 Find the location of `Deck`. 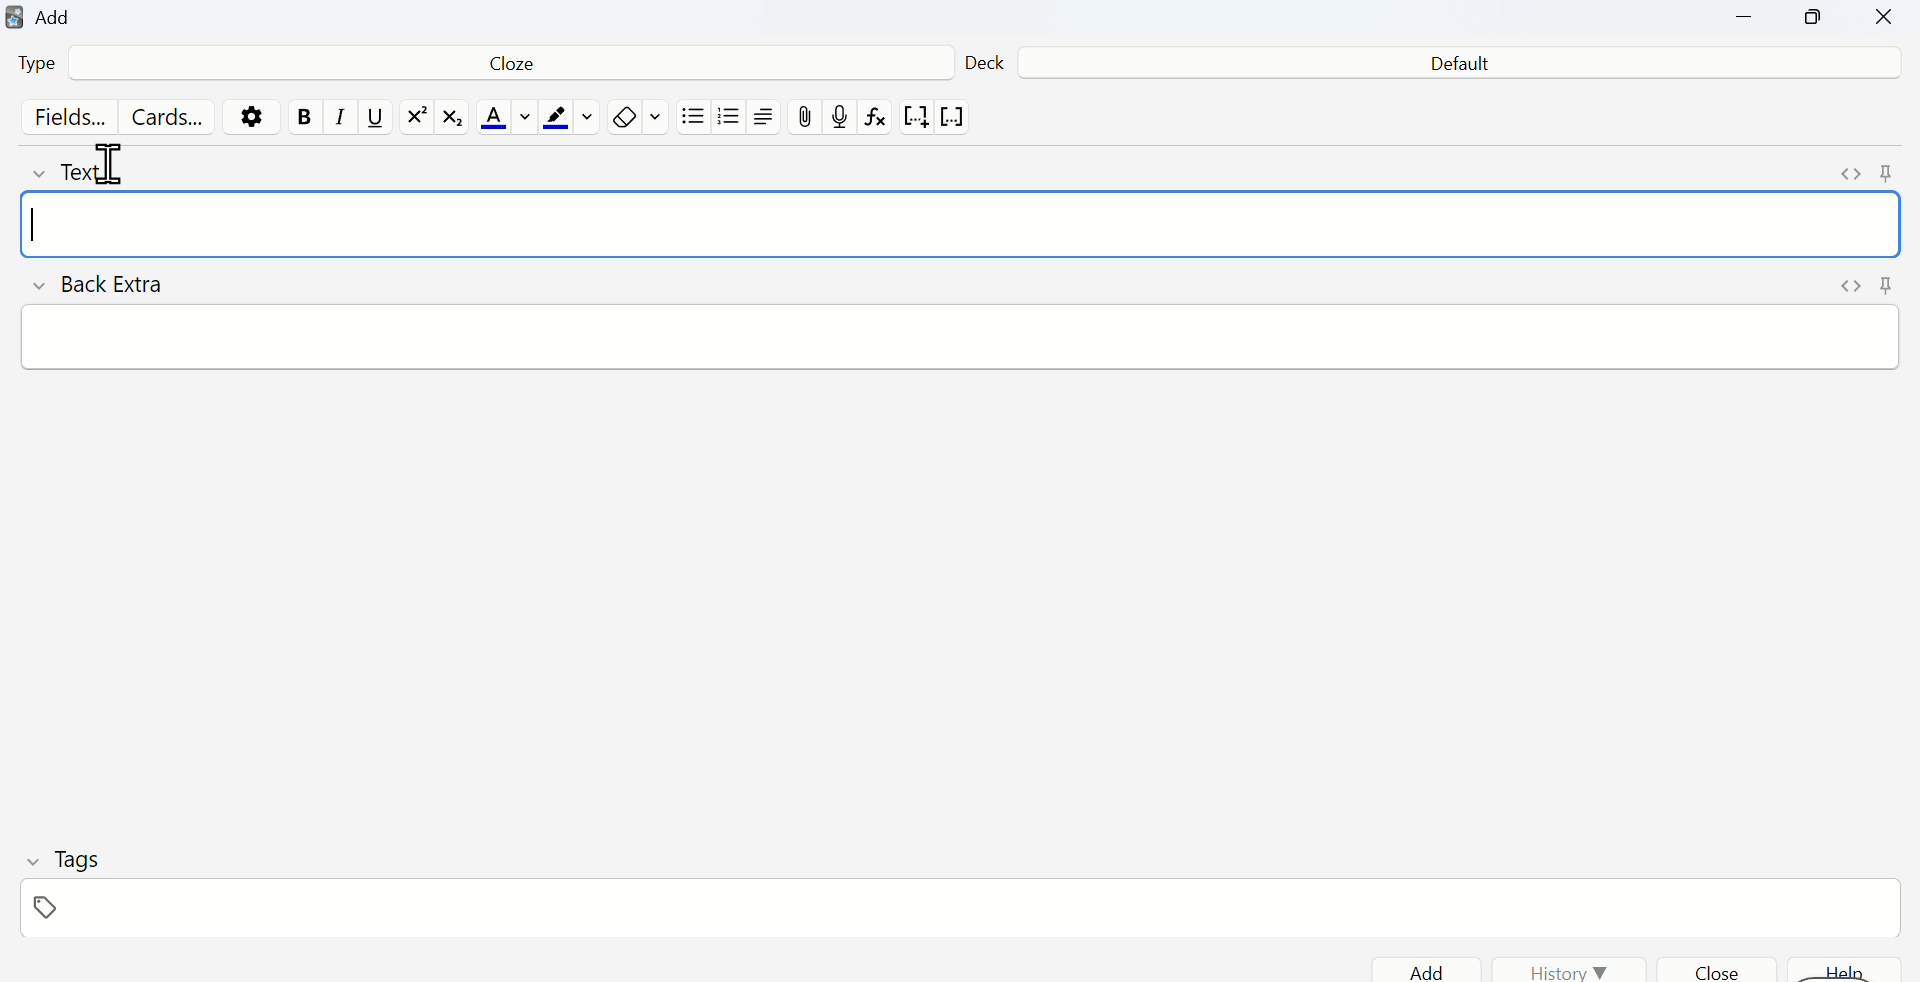

Deck is located at coordinates (985, 59).